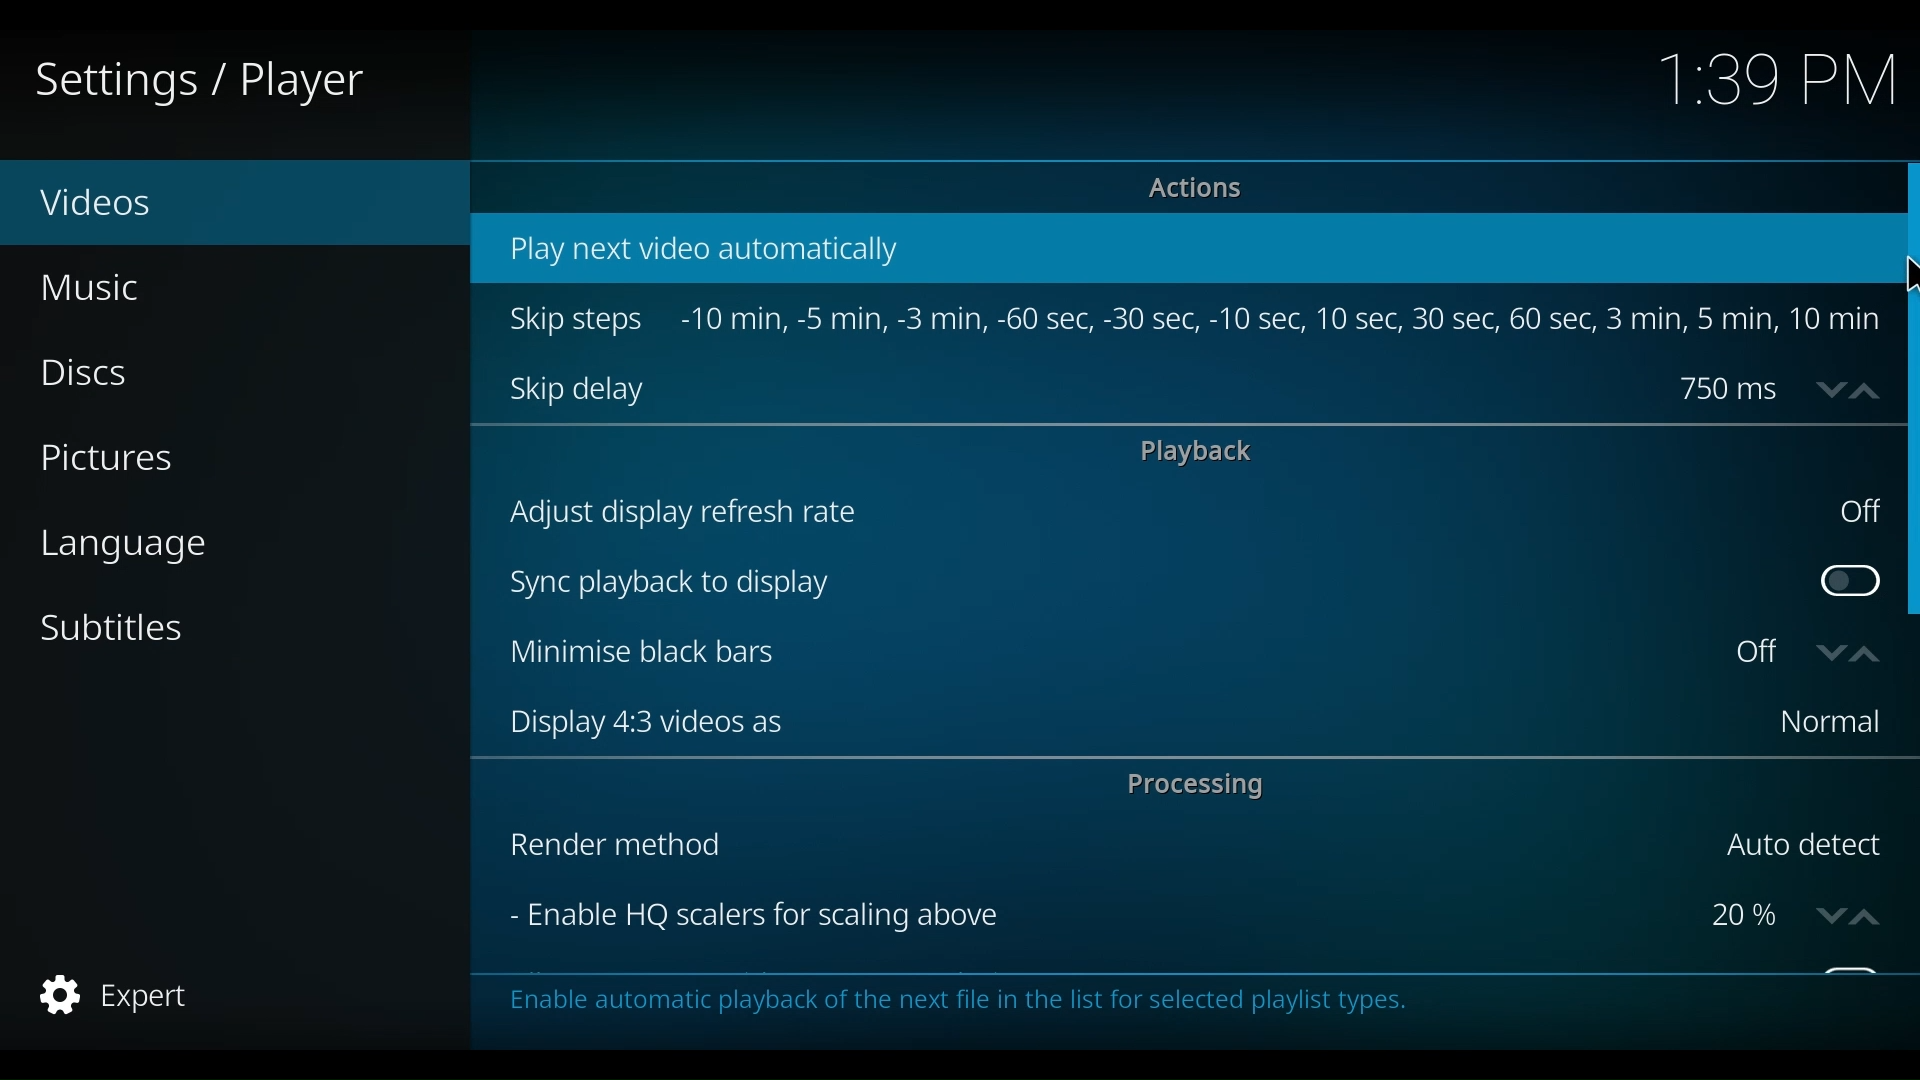  What do you see at coordinates (1833, 390) in the screenshot?
I see `down` at bounding box center [1833, 390].